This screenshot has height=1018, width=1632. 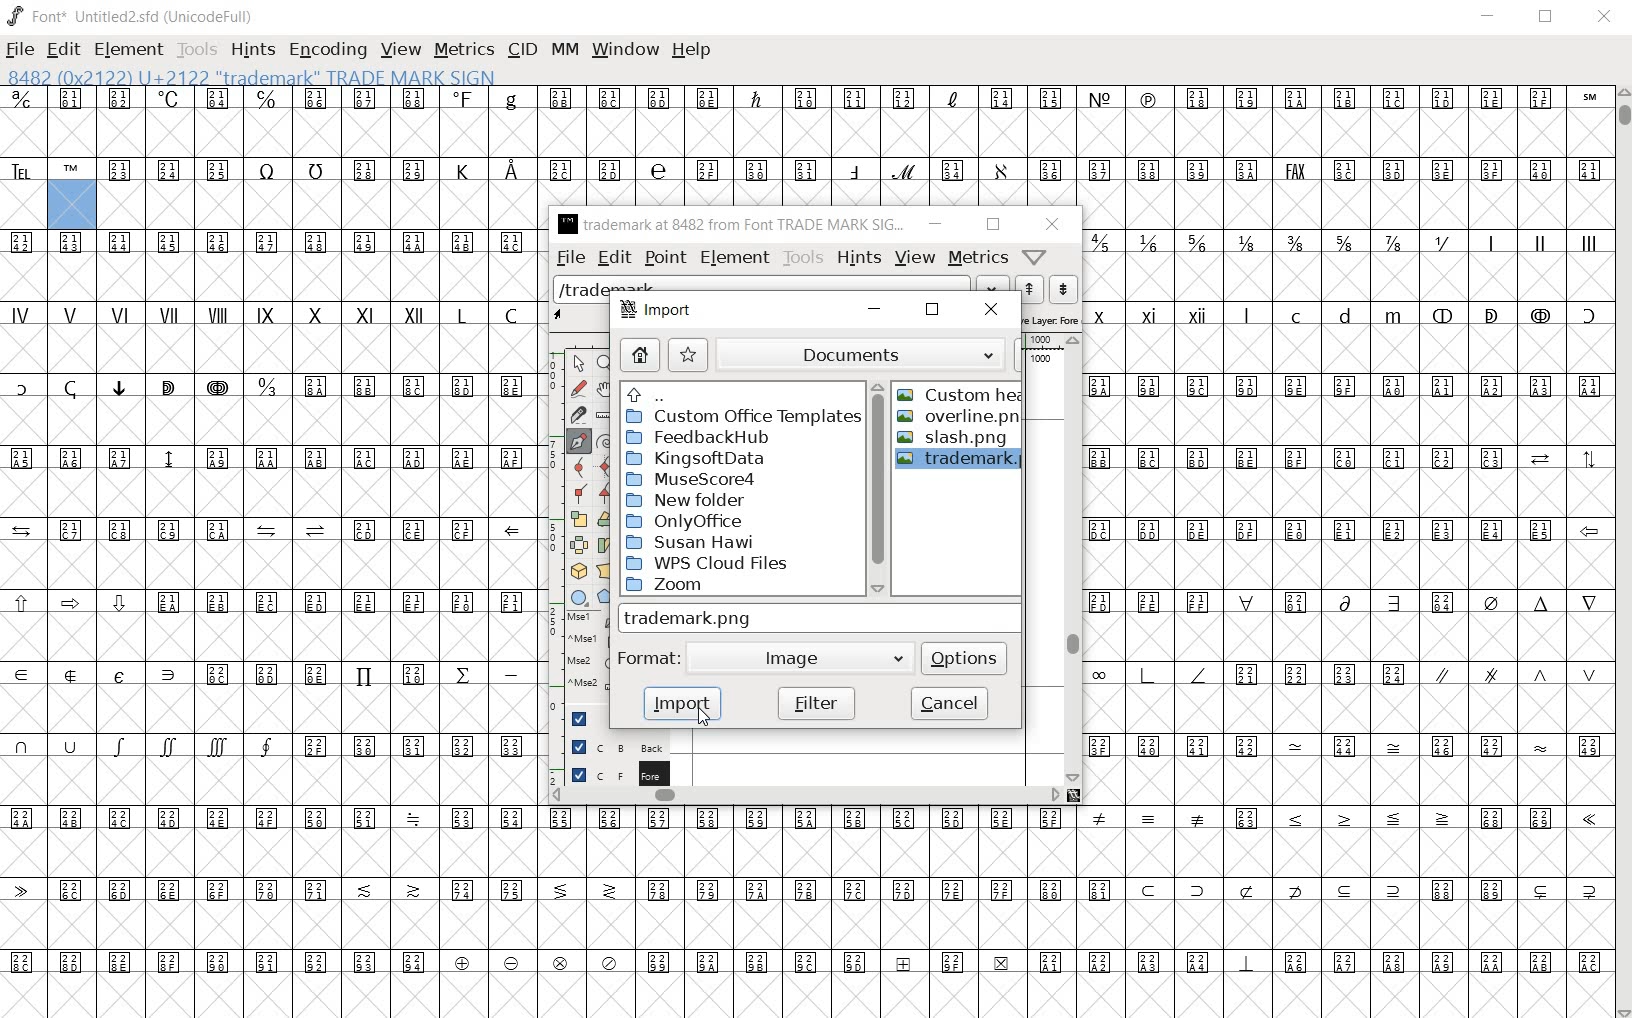 I want to click on magnify, so click(x=604, y=365).